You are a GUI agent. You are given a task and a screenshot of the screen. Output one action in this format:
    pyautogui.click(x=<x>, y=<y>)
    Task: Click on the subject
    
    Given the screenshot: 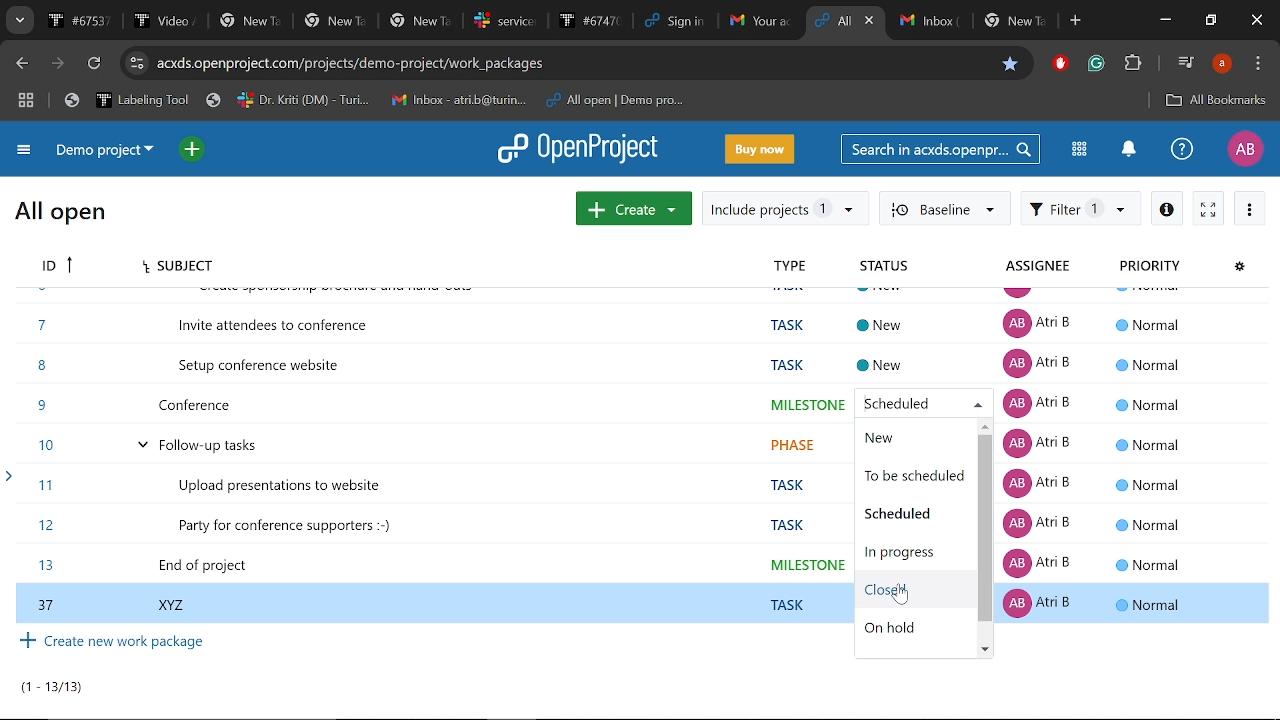 What is the action you would take?
    pyautogui.click(x=183, y=263)
    